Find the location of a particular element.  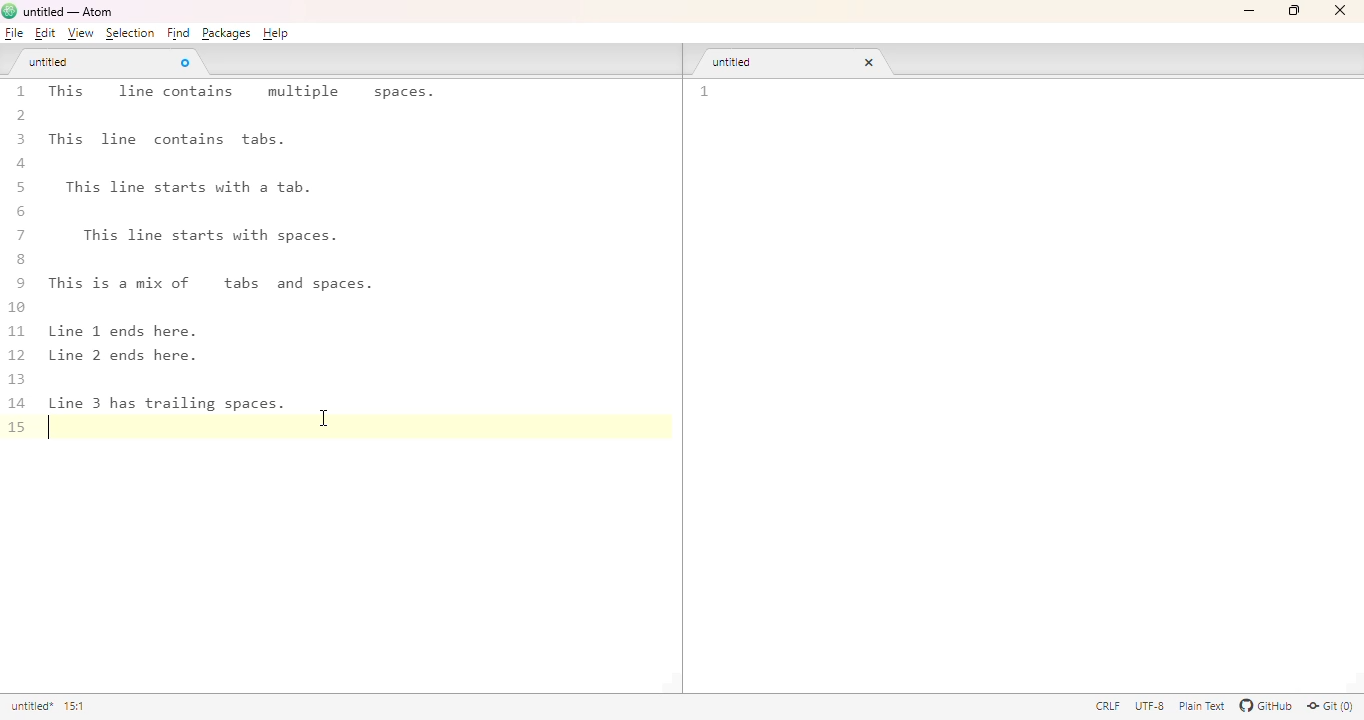

find is located at coordinates (178, 33).